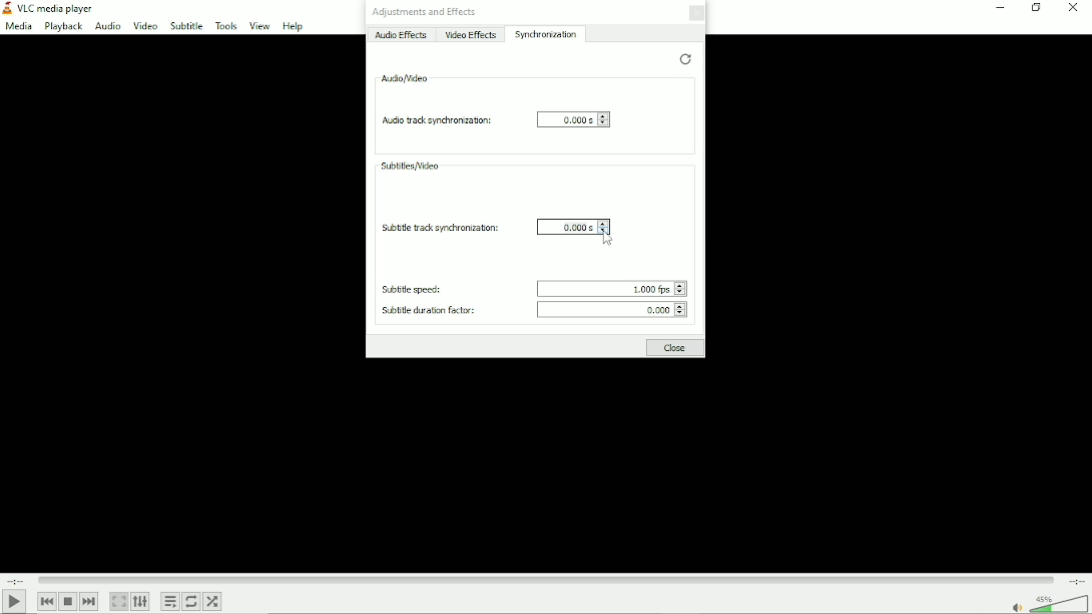 The image size is (1092, 614). I want to click on Playback, so click(62, 27).